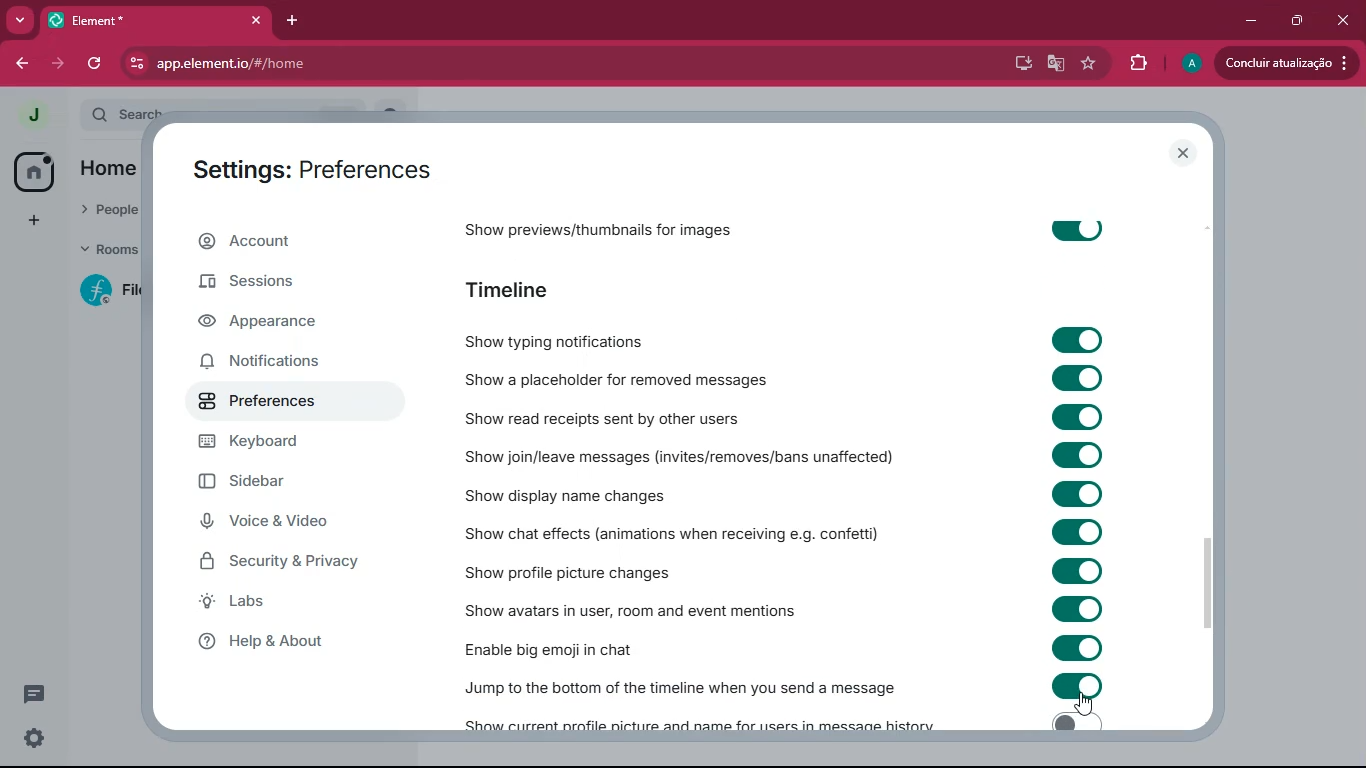 The height and width of the screenshot is (768, 1366). I want to click on toggle on , so click(1073, 417).